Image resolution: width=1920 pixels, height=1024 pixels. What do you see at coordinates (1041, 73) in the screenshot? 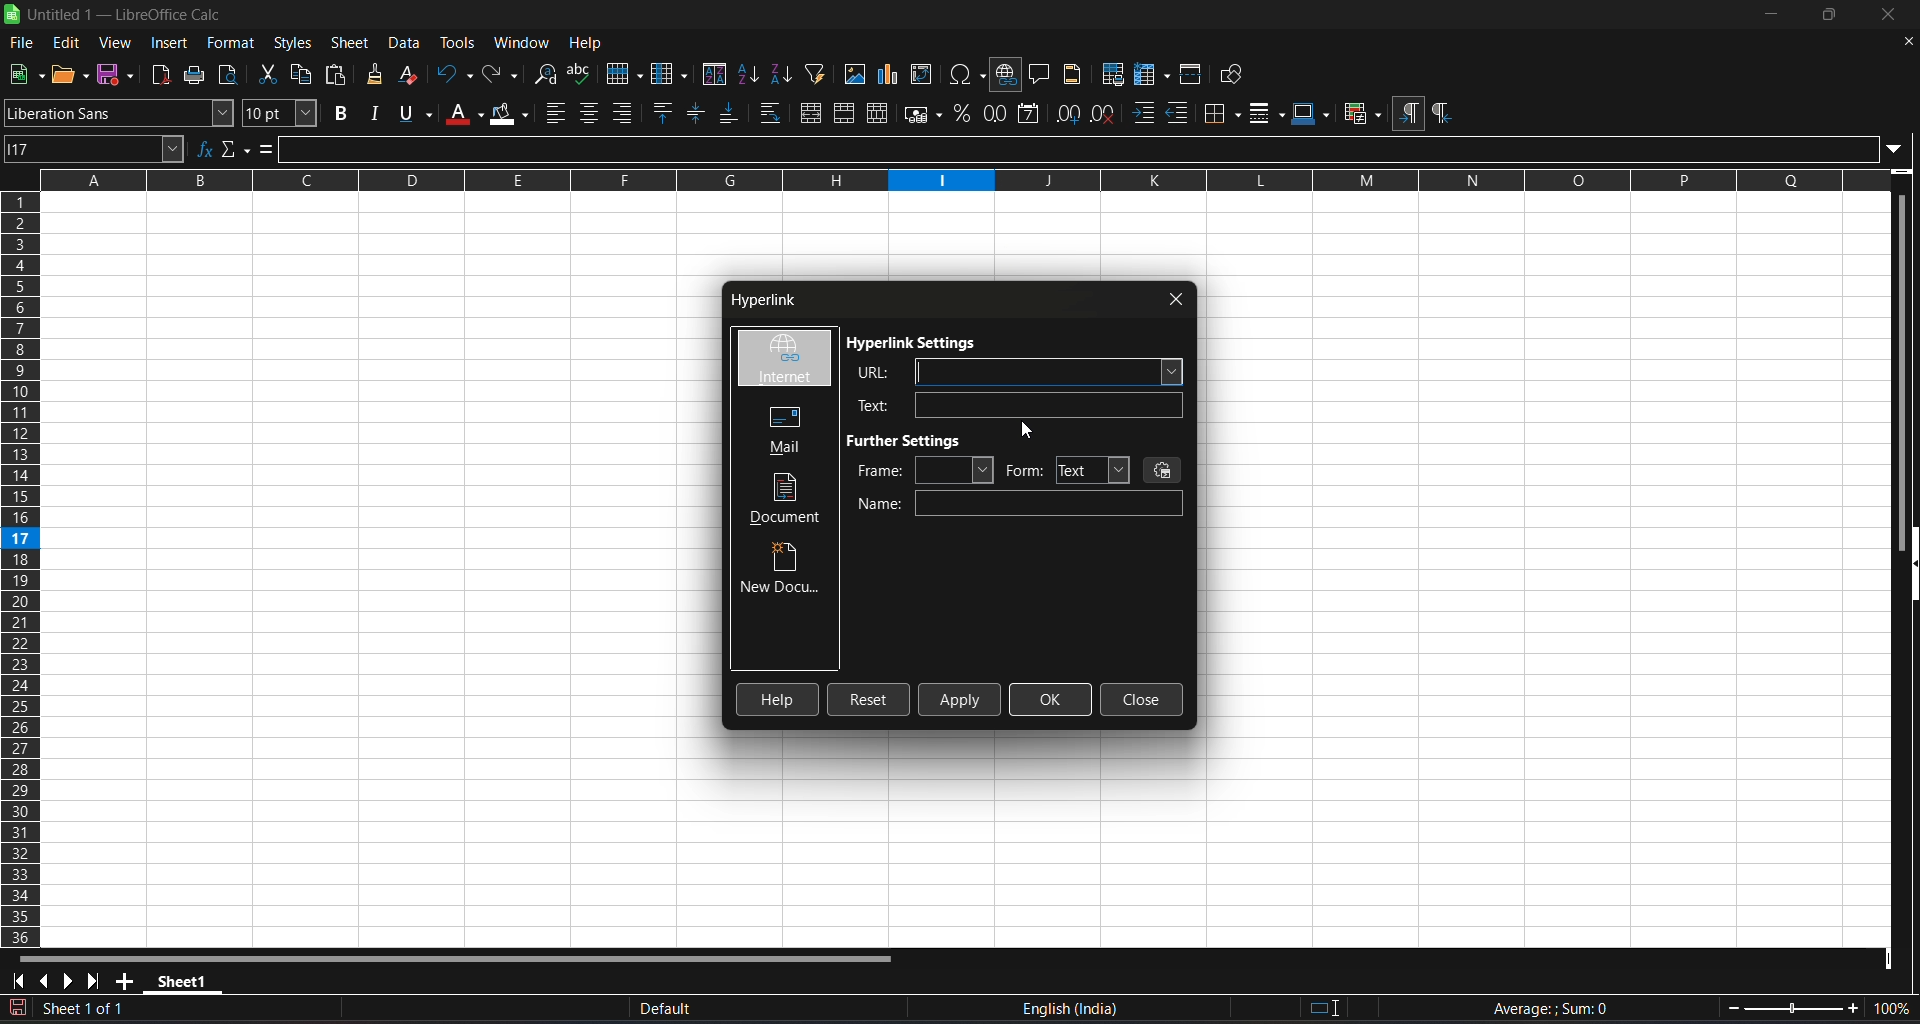
I see `insert comment` at bounding box center [1041, 73].